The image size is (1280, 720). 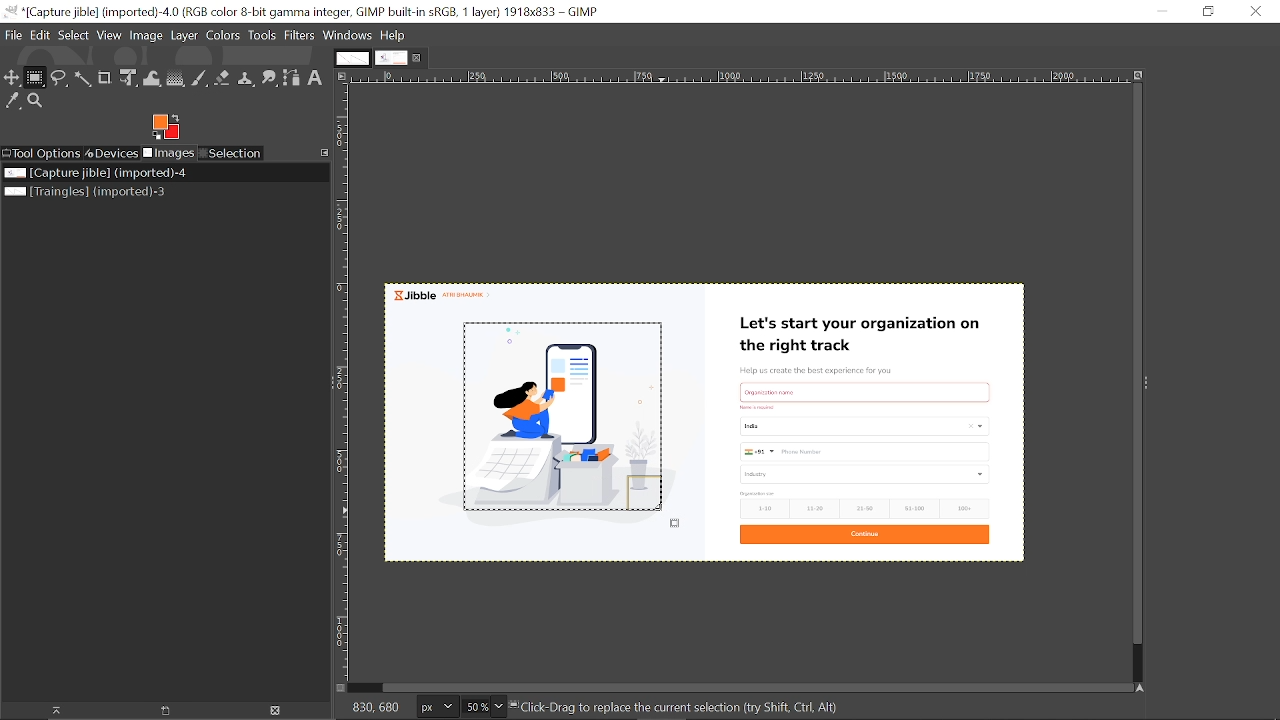 I want to click on Help, so click(x=394, y=35).